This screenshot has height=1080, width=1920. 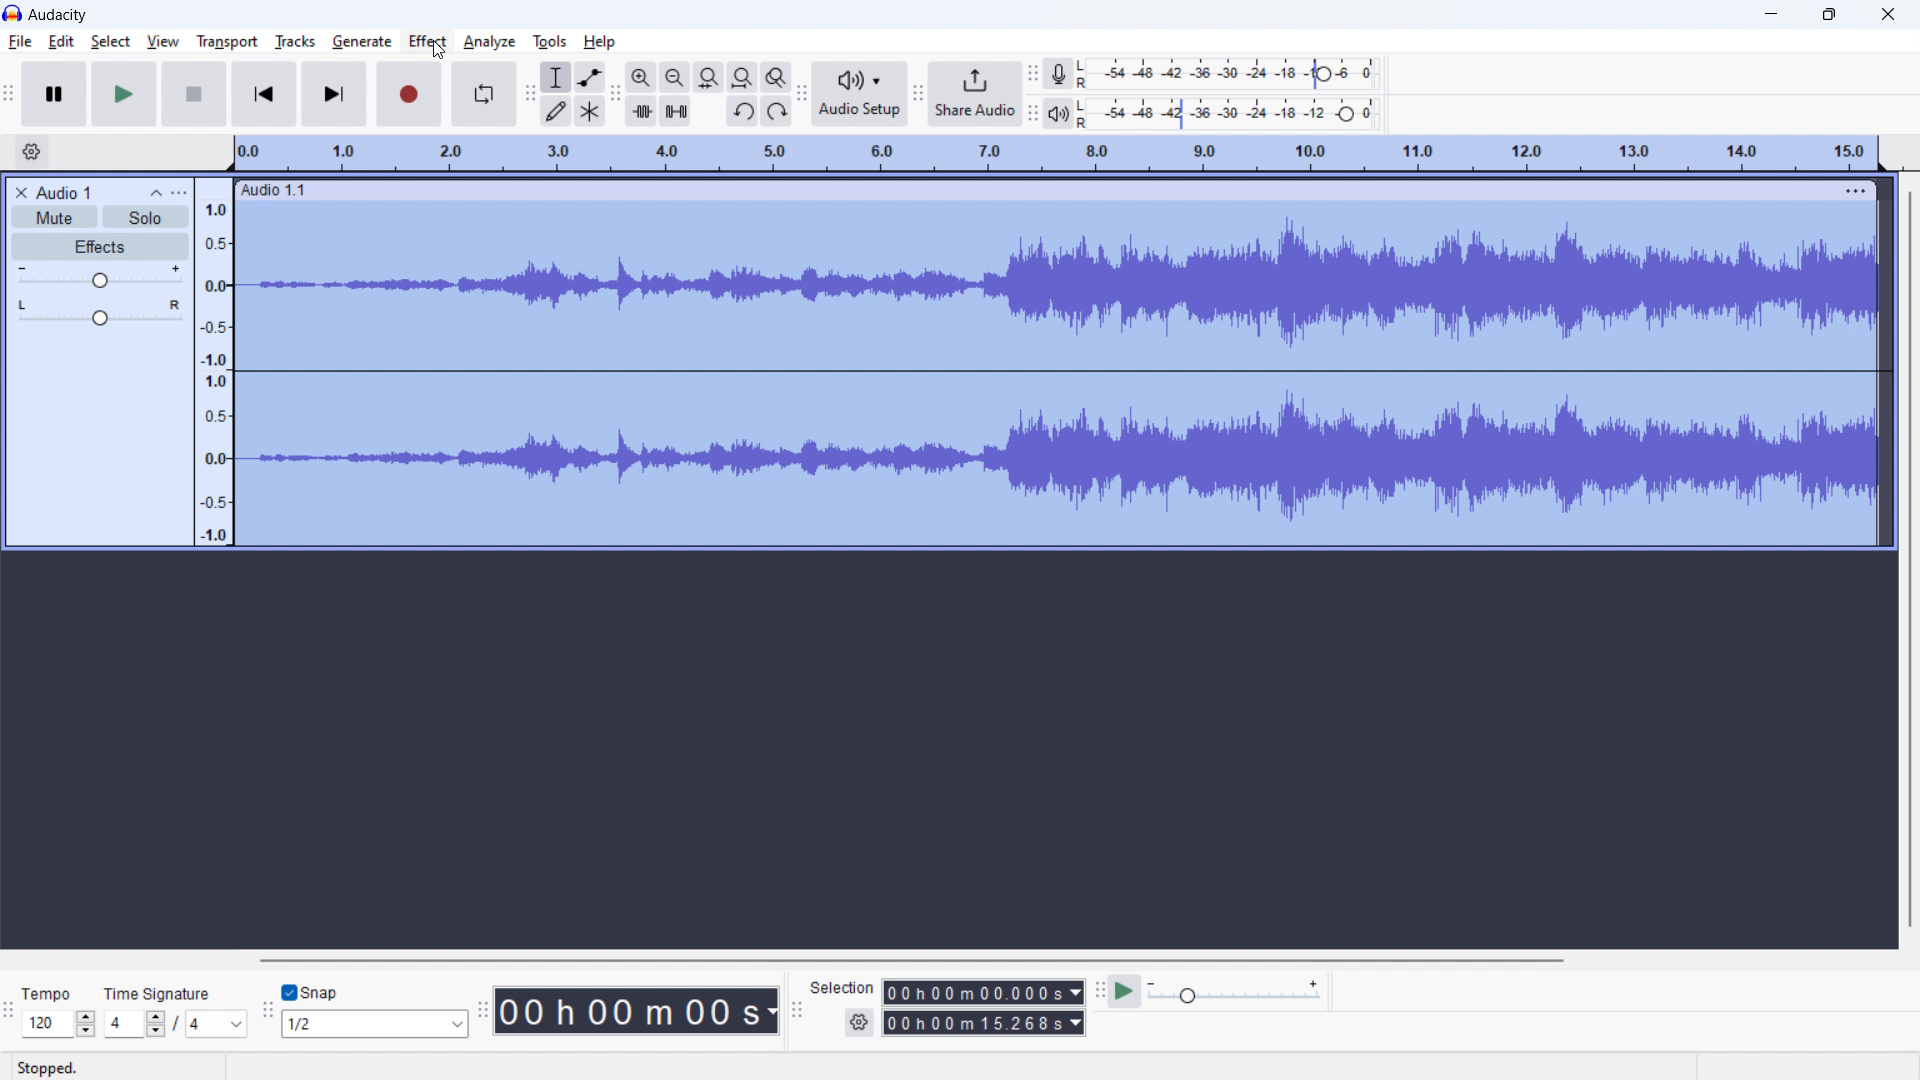 I want to click on playback meter toolbar, so click(x=1033, y=115).